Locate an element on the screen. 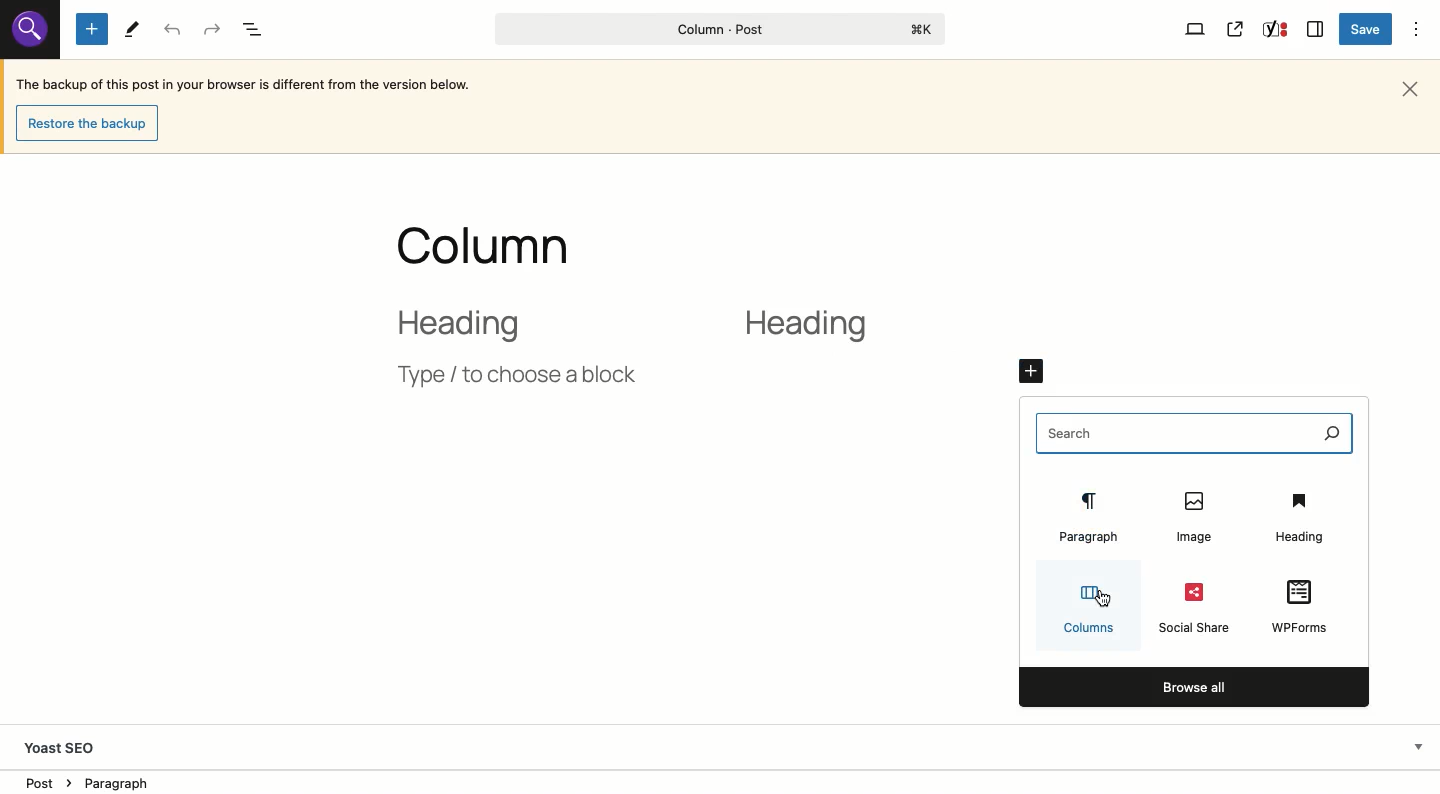 The width and height of the screenshot is (1440, 794). Type / choose a block is located at coordinates (515, 375).